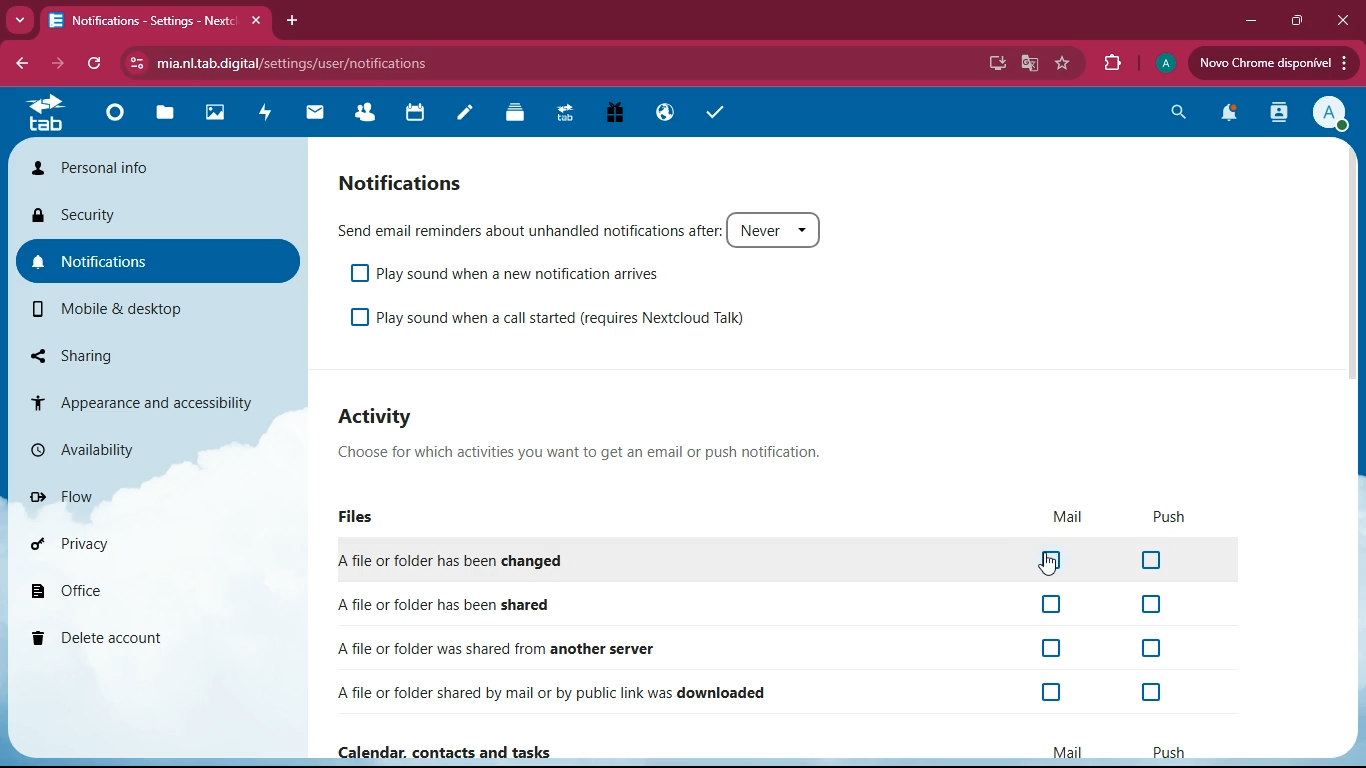 The height and width of the screenshot is (768, 1366). Describe the element at coordinates (45, 114) in the screenshot. I see `tab` at that location.